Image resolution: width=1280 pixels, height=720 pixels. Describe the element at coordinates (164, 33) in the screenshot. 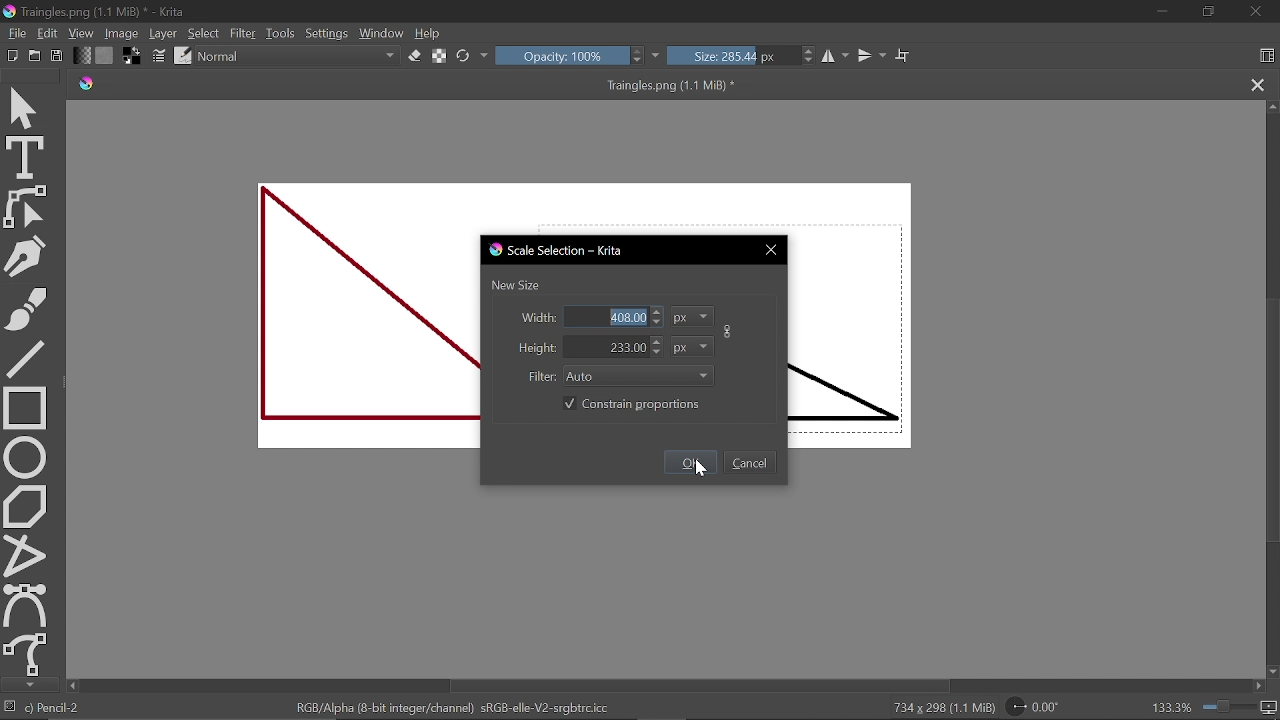

I see `Layer` at that location.